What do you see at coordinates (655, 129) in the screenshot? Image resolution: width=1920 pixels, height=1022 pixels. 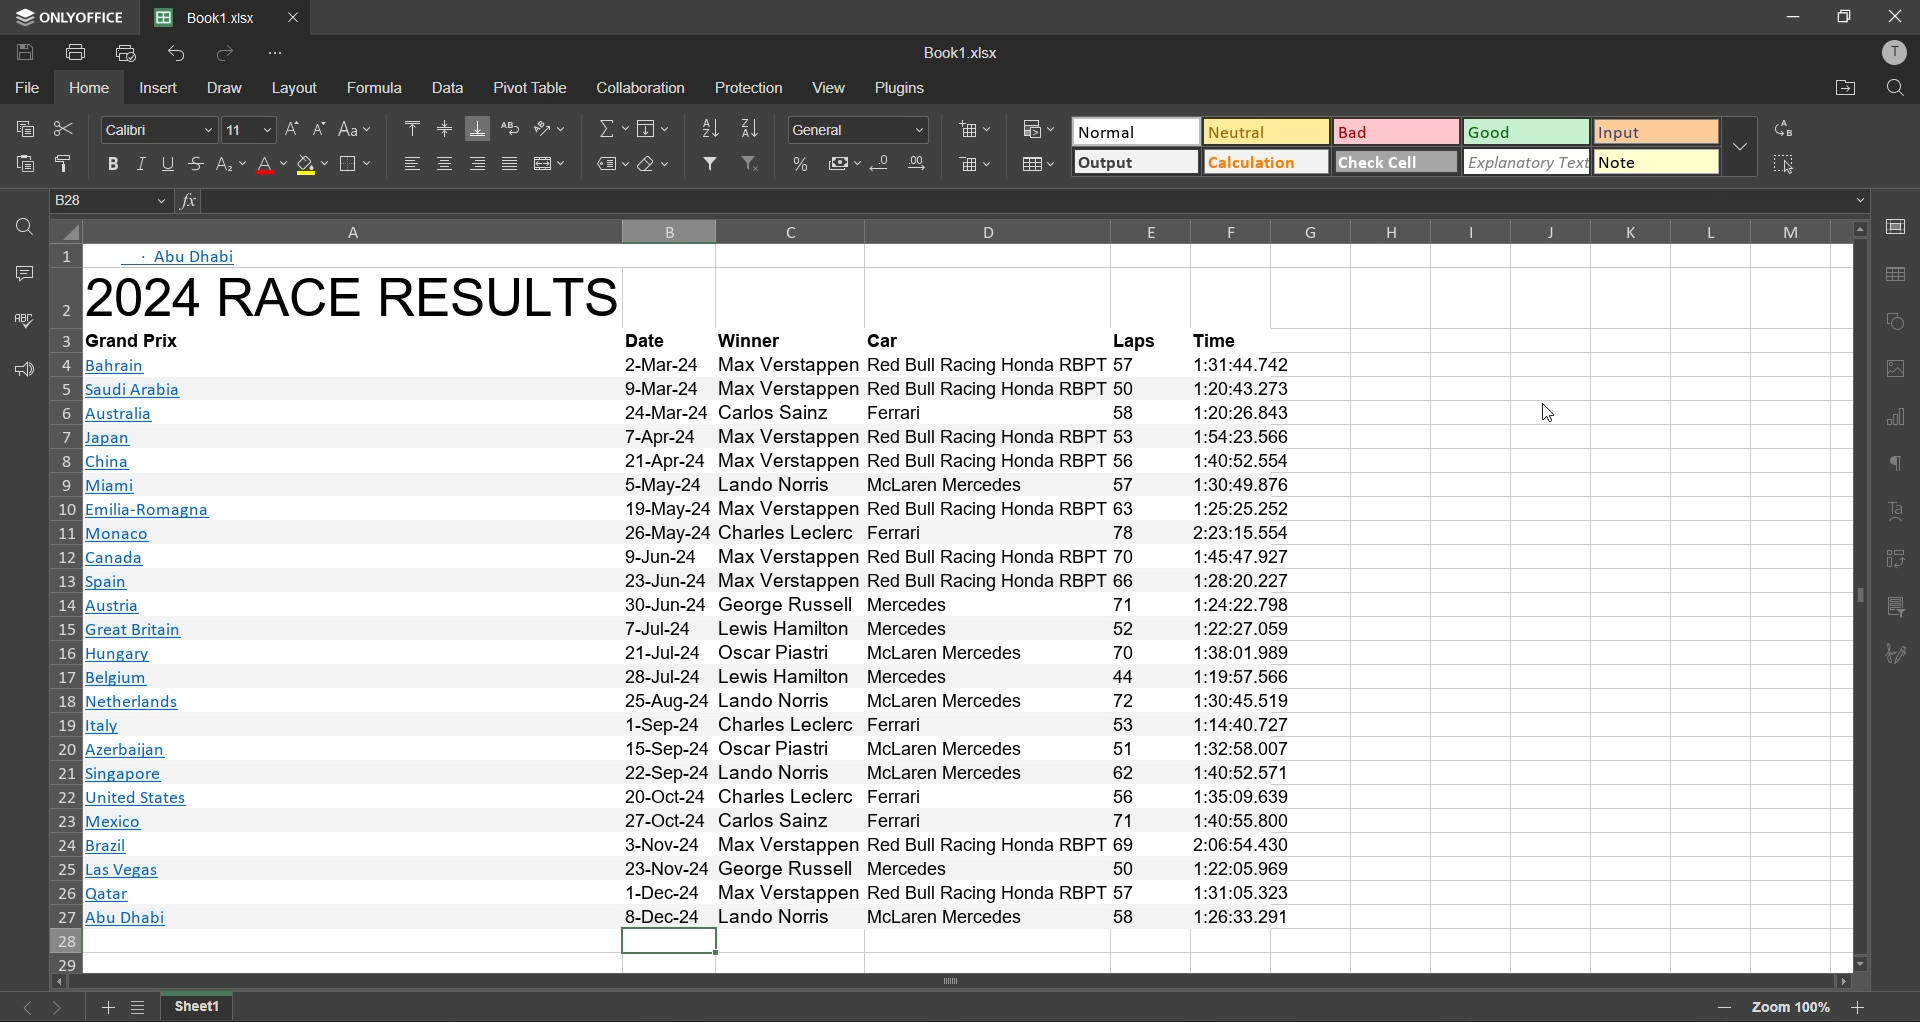 I see `field` at bounding box center [655, 129].